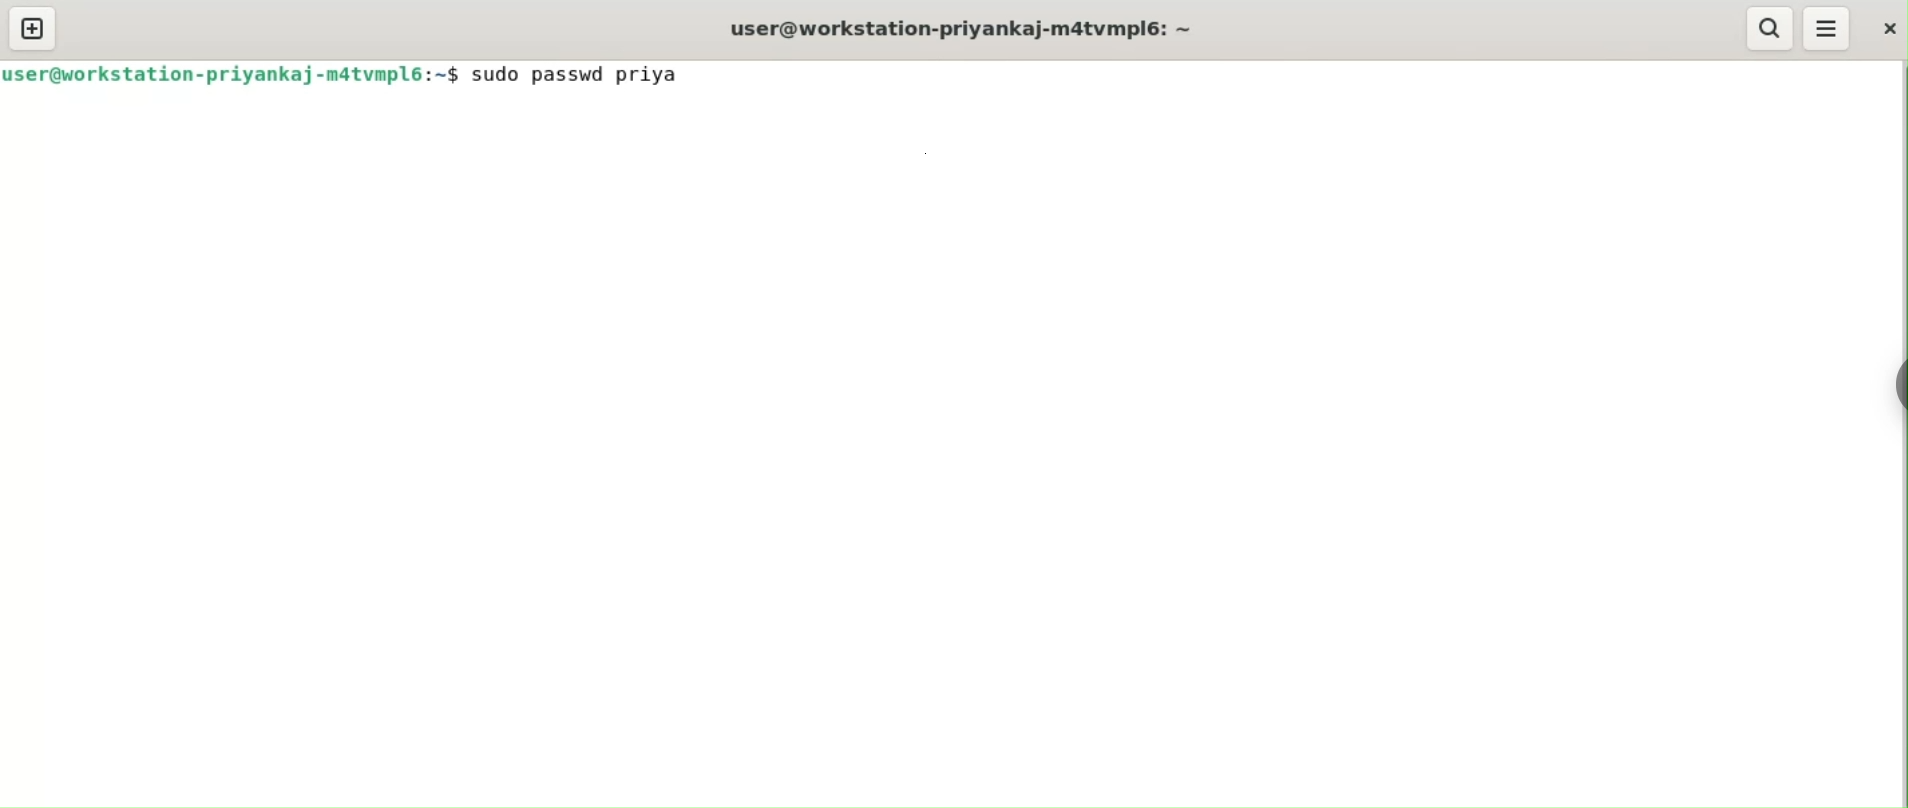  I want to click on search, so click(1769, 29).